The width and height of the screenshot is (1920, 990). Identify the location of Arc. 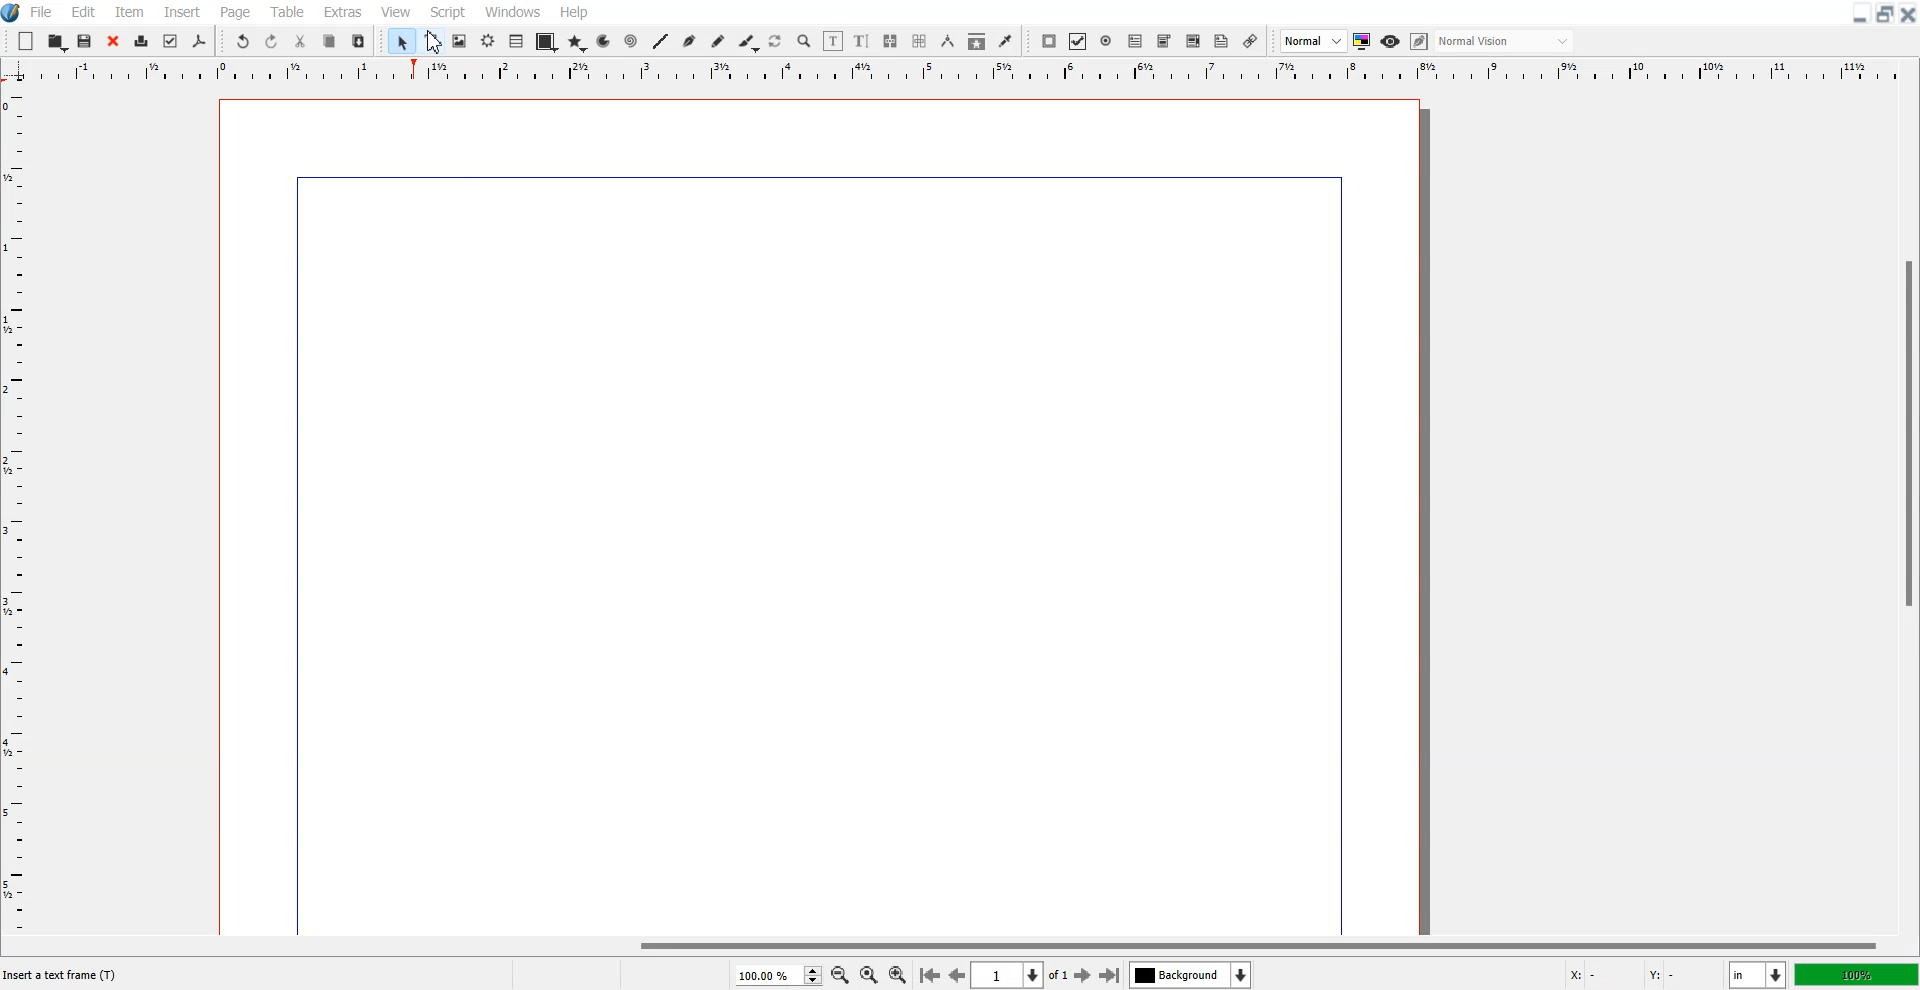
(605, 41).